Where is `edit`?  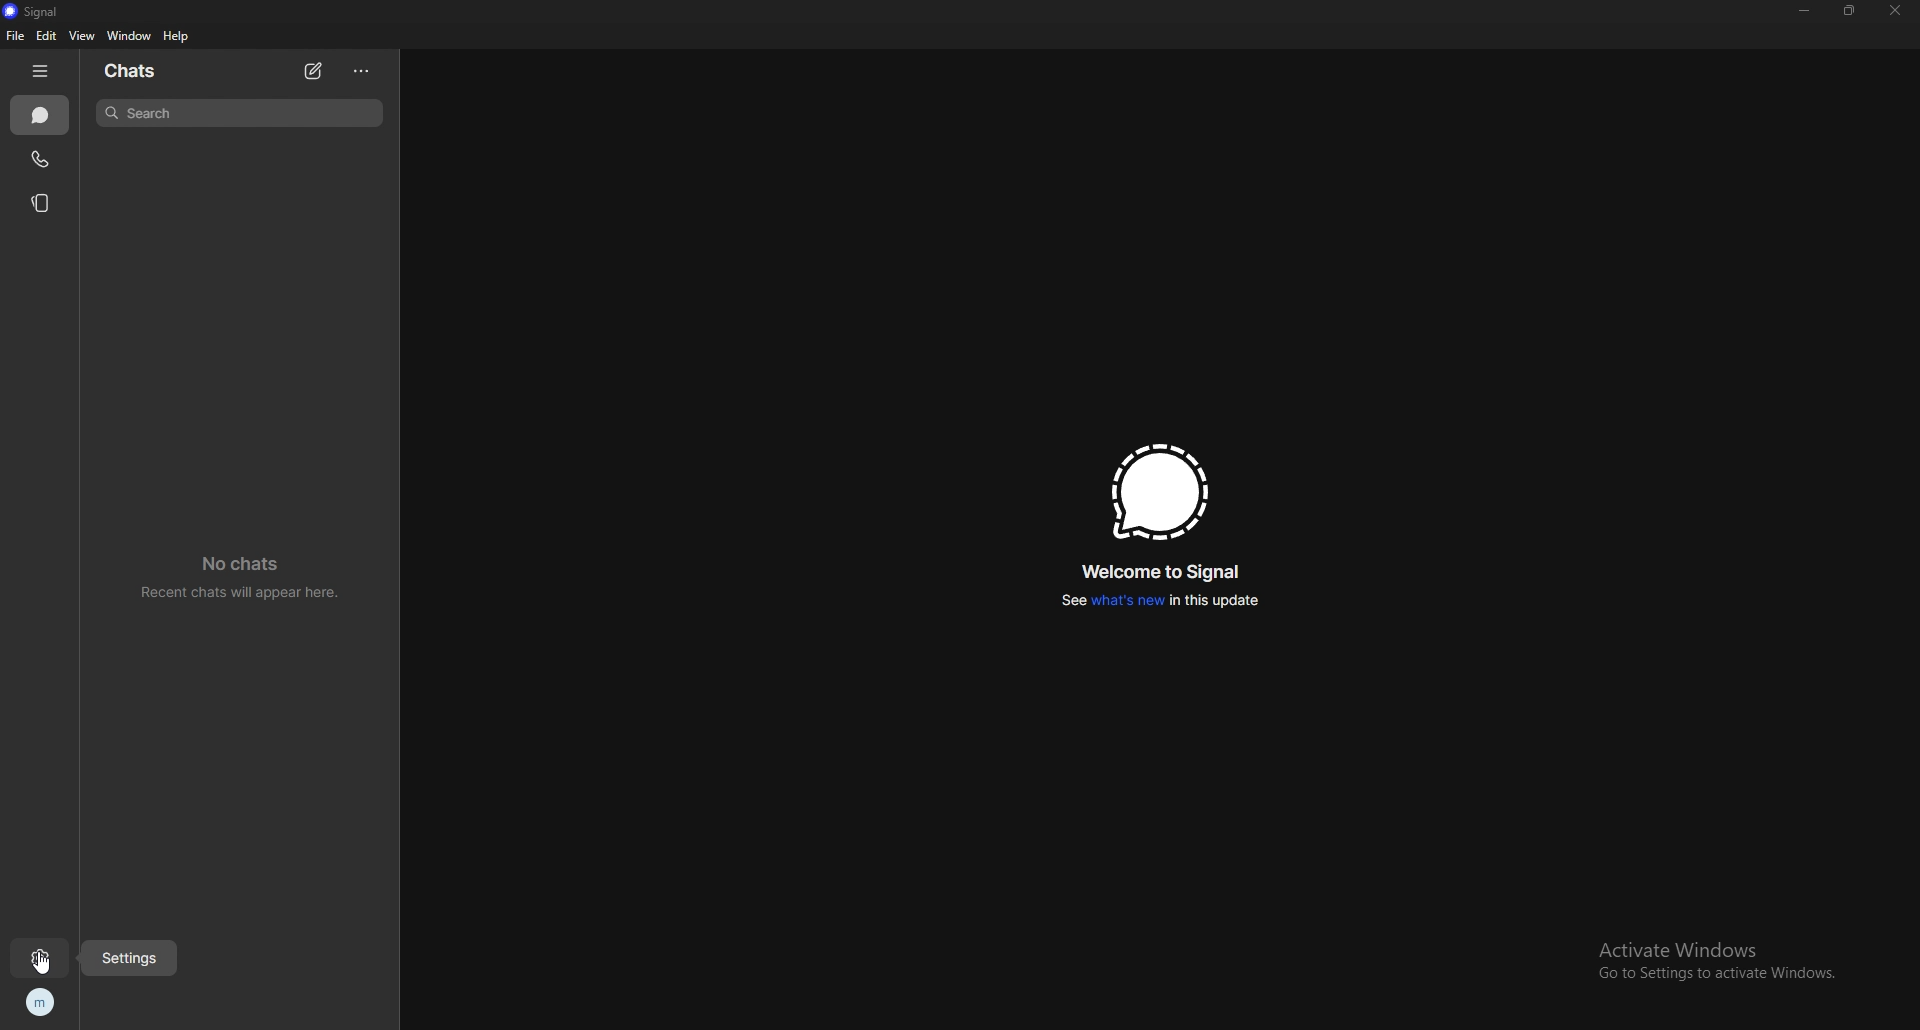 edit is located at coordinates (48, 36).